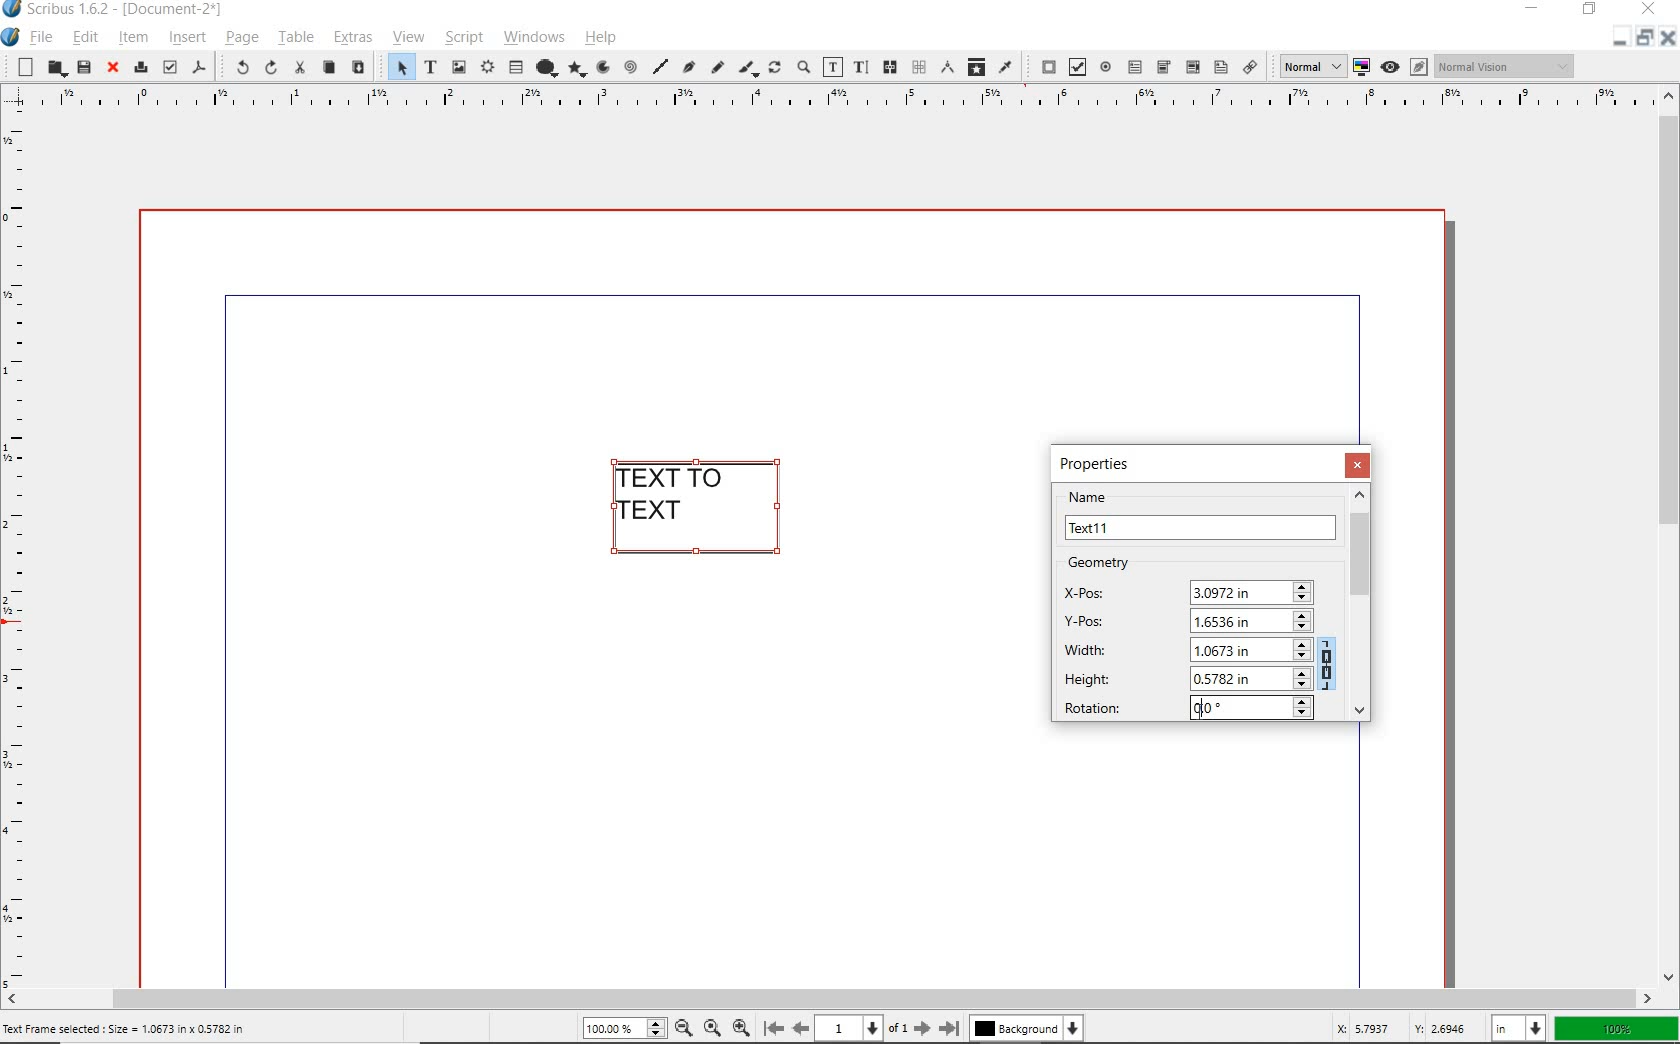 This screenshot has width=1680, height=1044. What do you see at coordinates (745, 1025) in the screenshot?
I see `zoom in` at bounding box center [745, 1025].